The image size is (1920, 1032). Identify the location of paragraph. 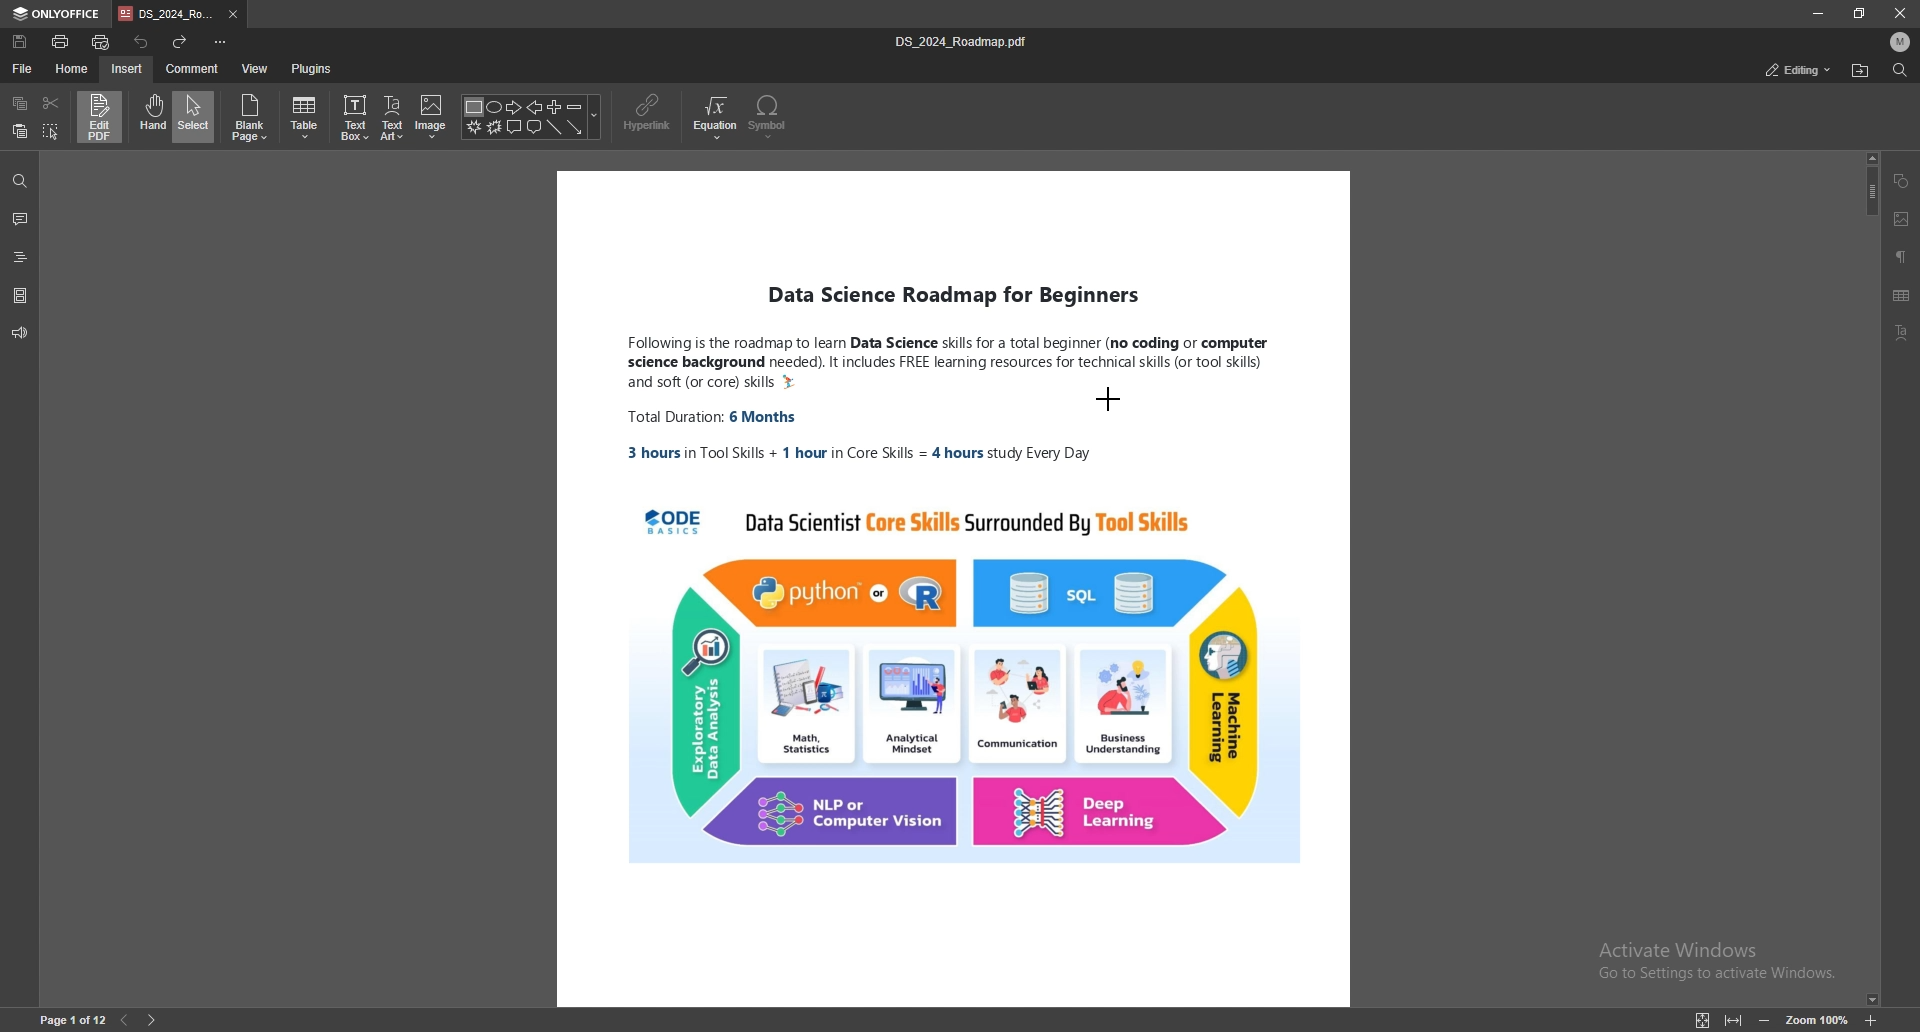
(1902, 256).